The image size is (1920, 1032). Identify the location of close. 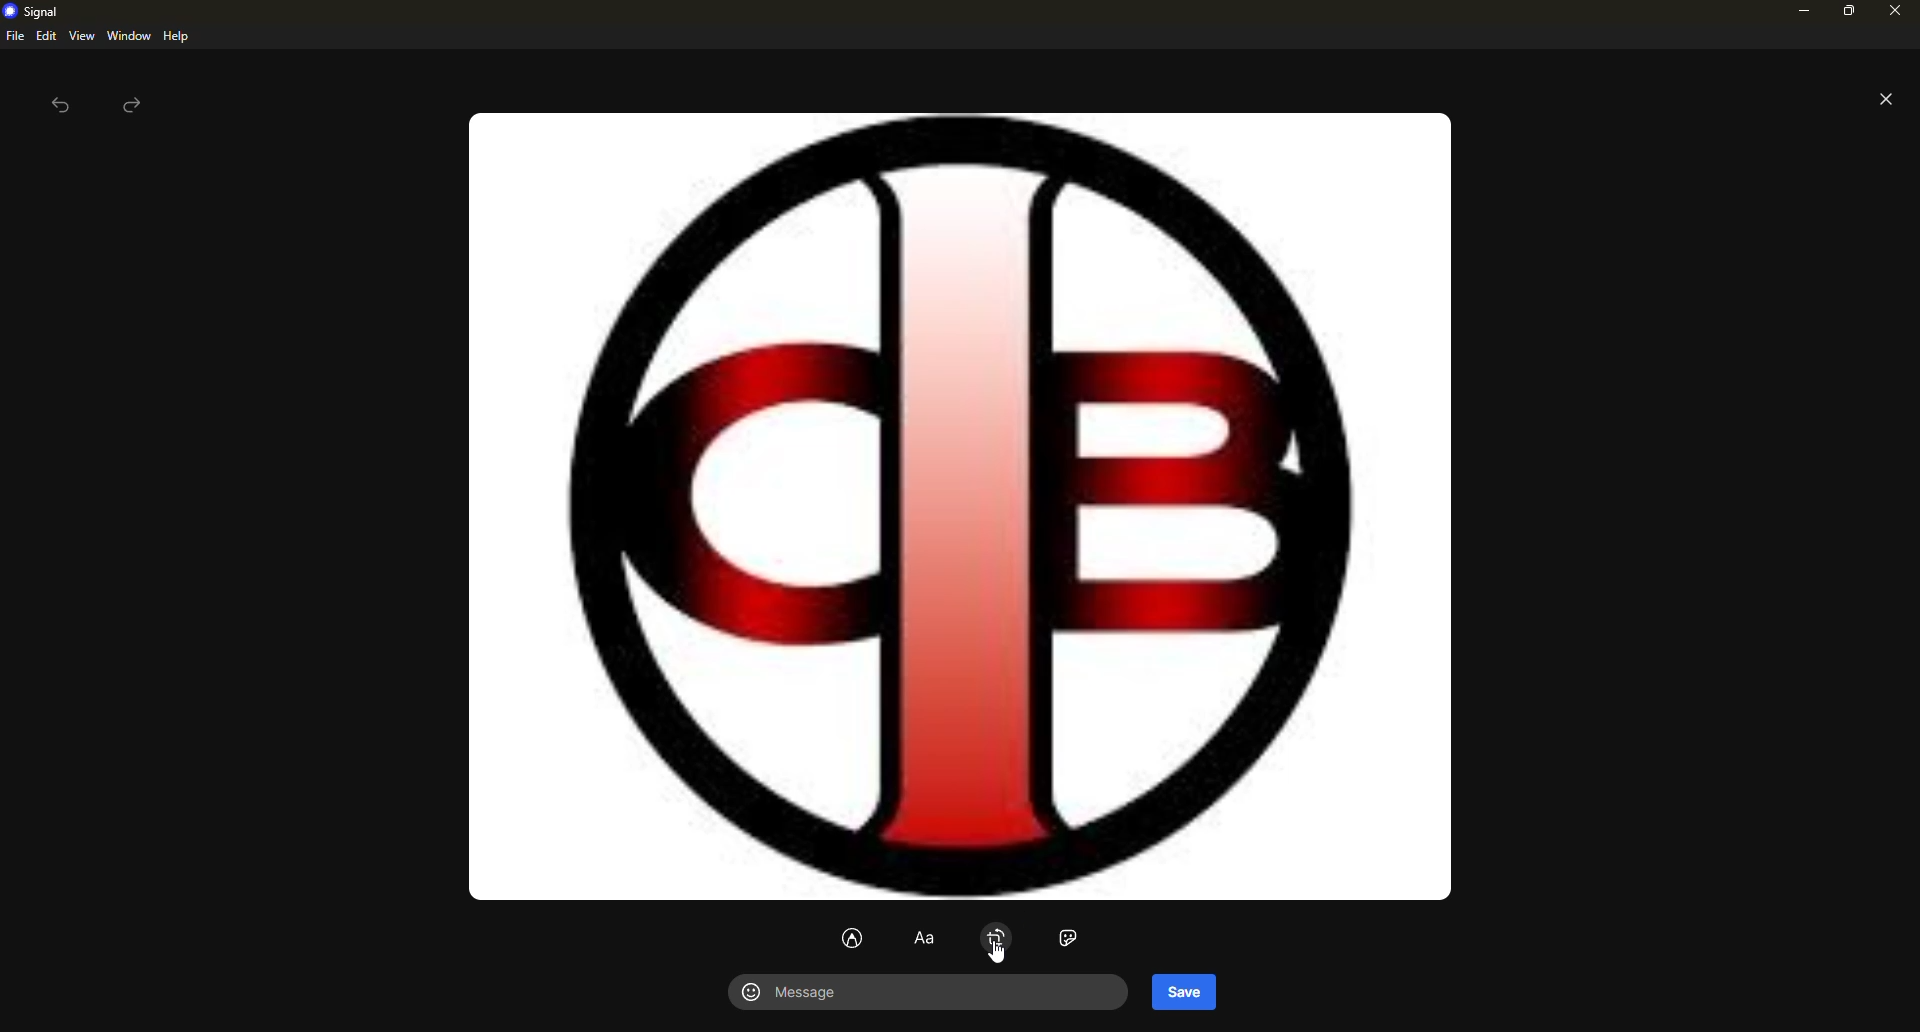
(1896, 13).